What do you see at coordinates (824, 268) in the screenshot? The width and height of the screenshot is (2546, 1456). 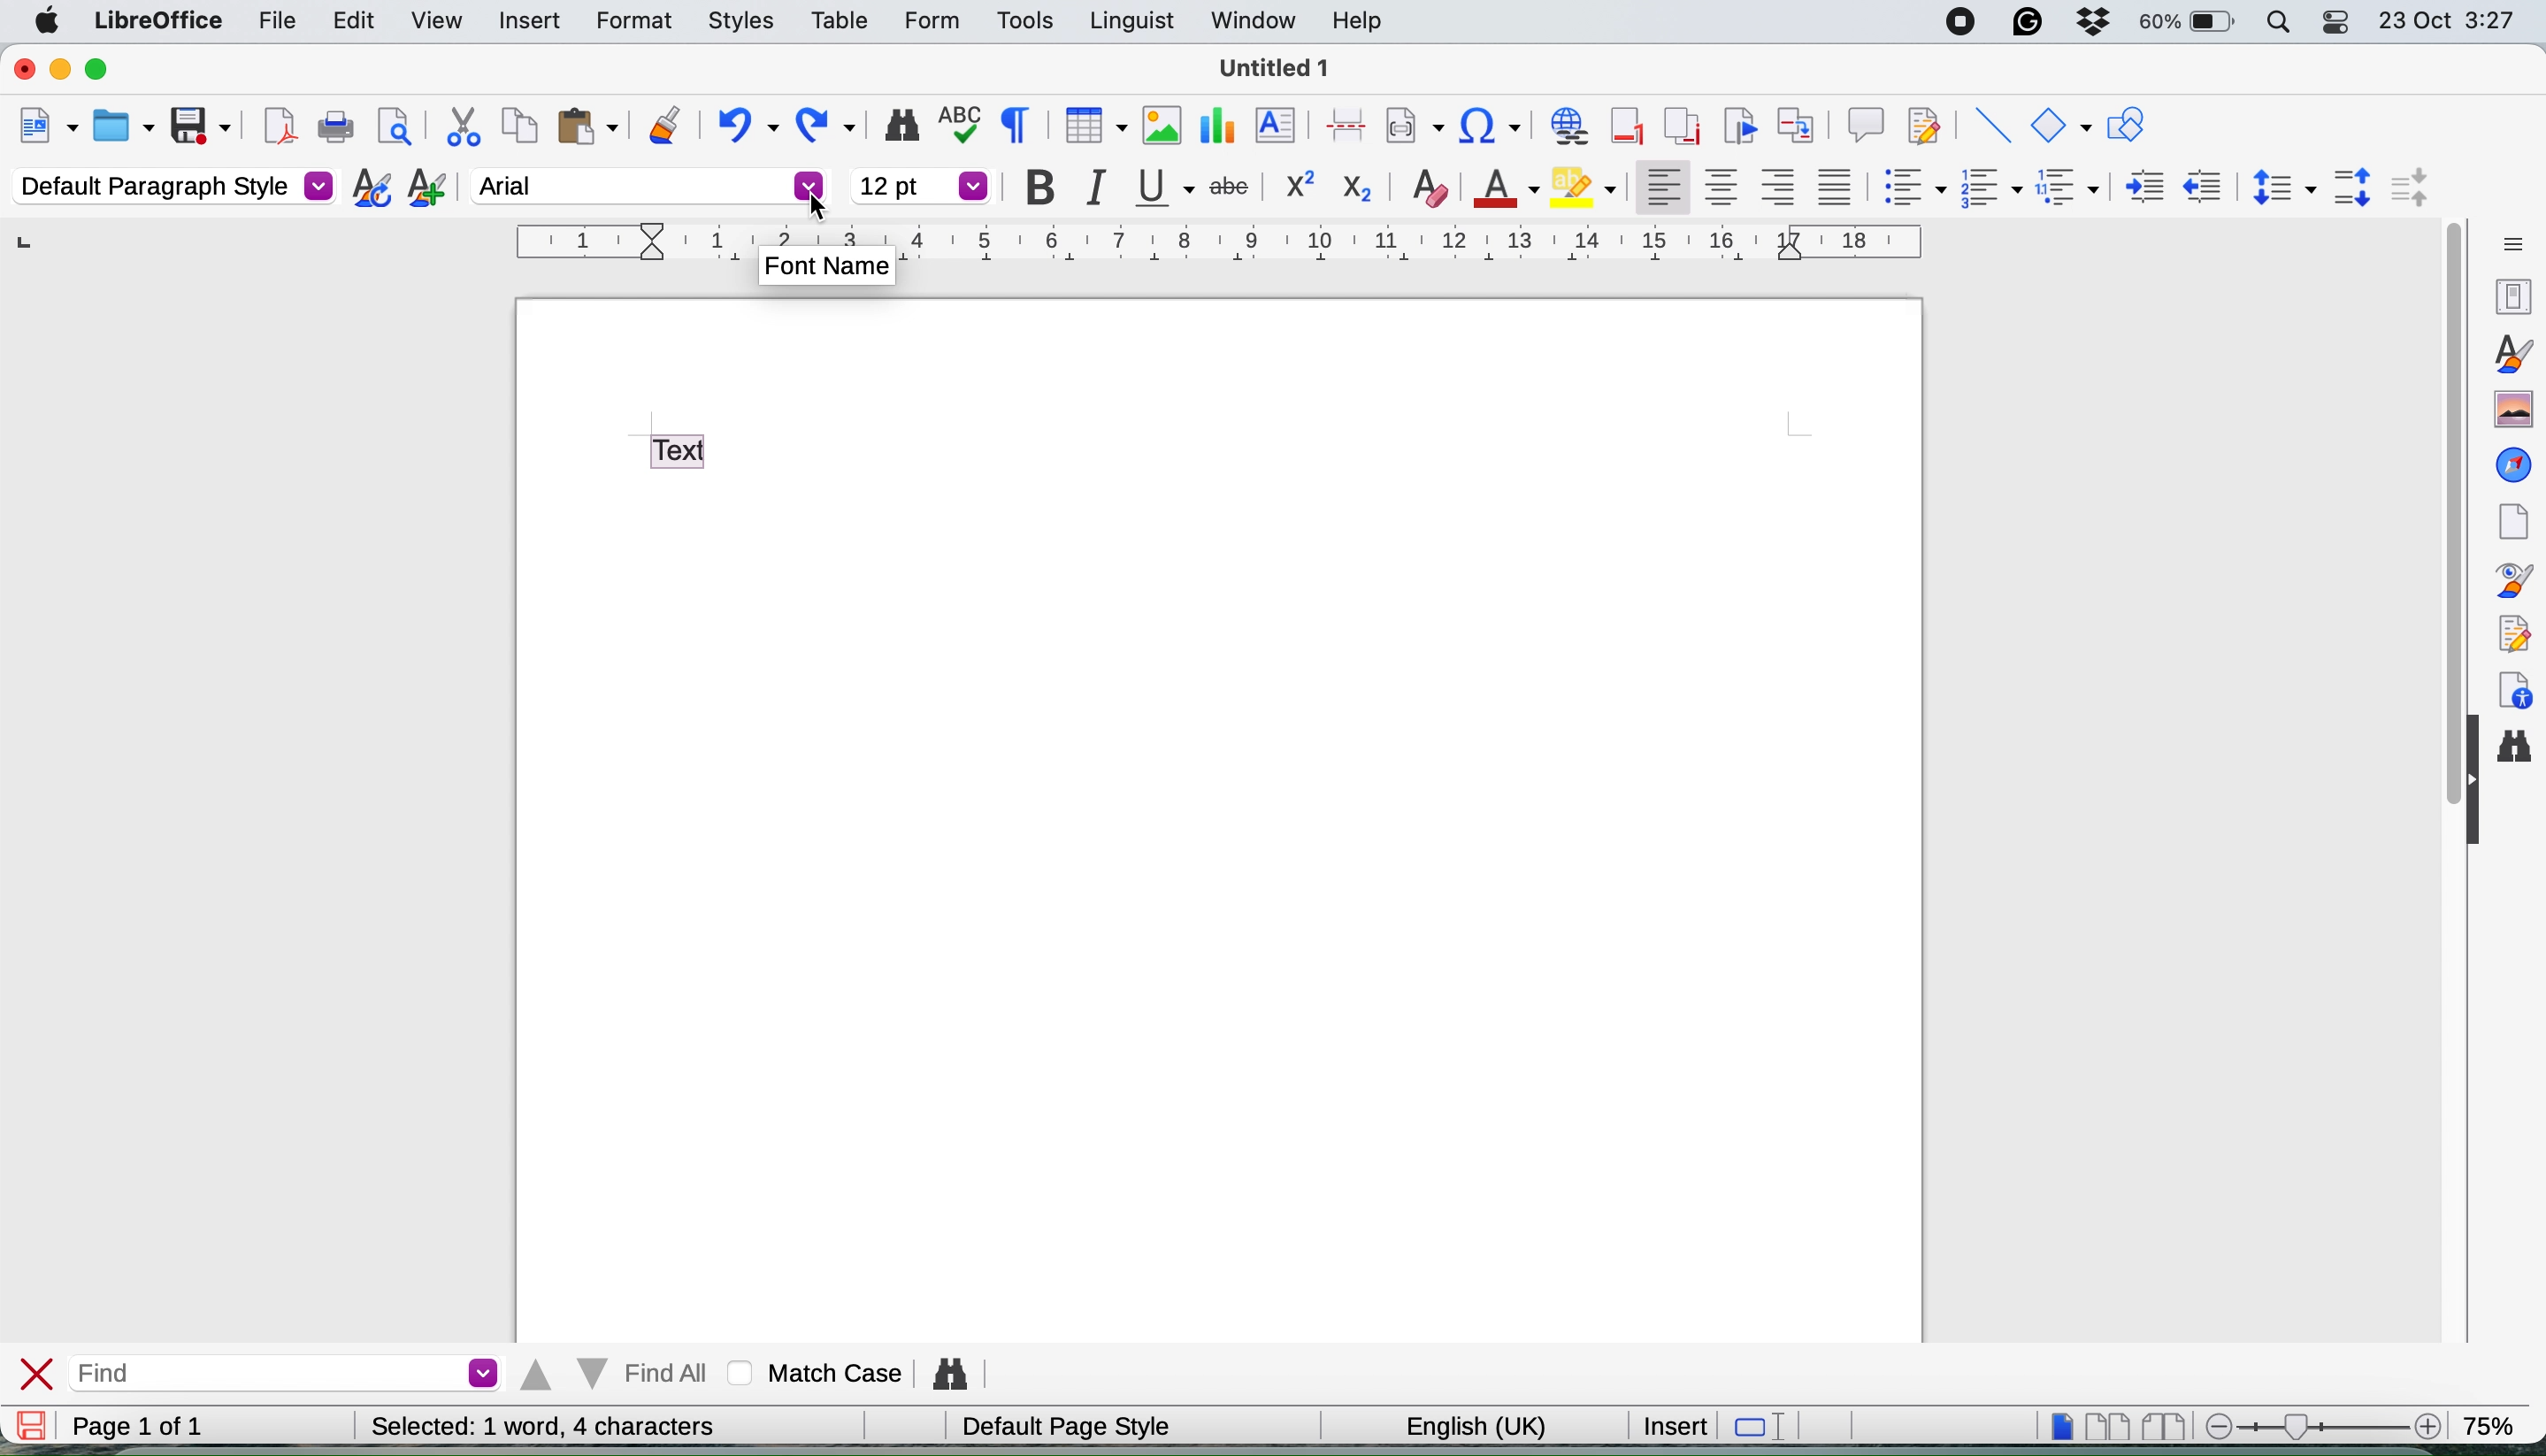 I see `Font Name` at bounding box center [824, 268].